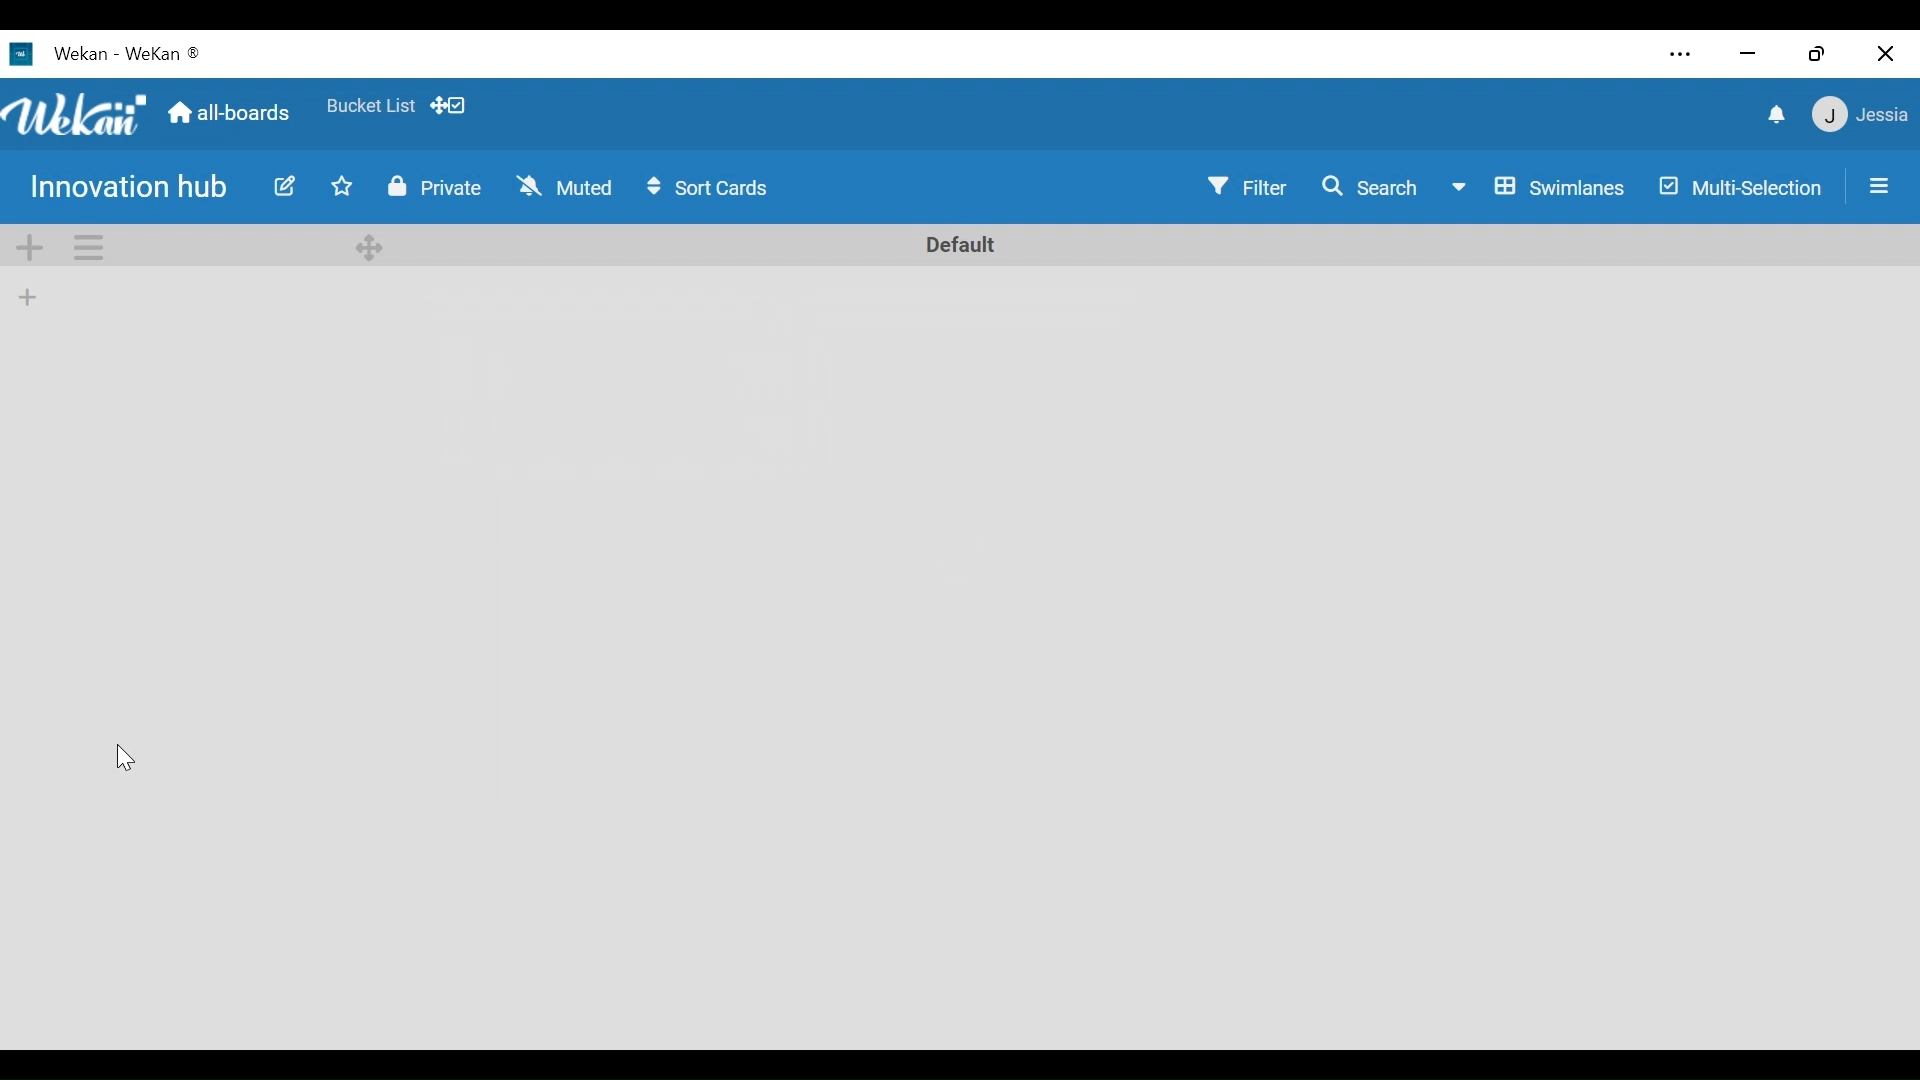  Describe the element at coordinates (1250, 188) in the screenshot. I see `Filter` at that location.